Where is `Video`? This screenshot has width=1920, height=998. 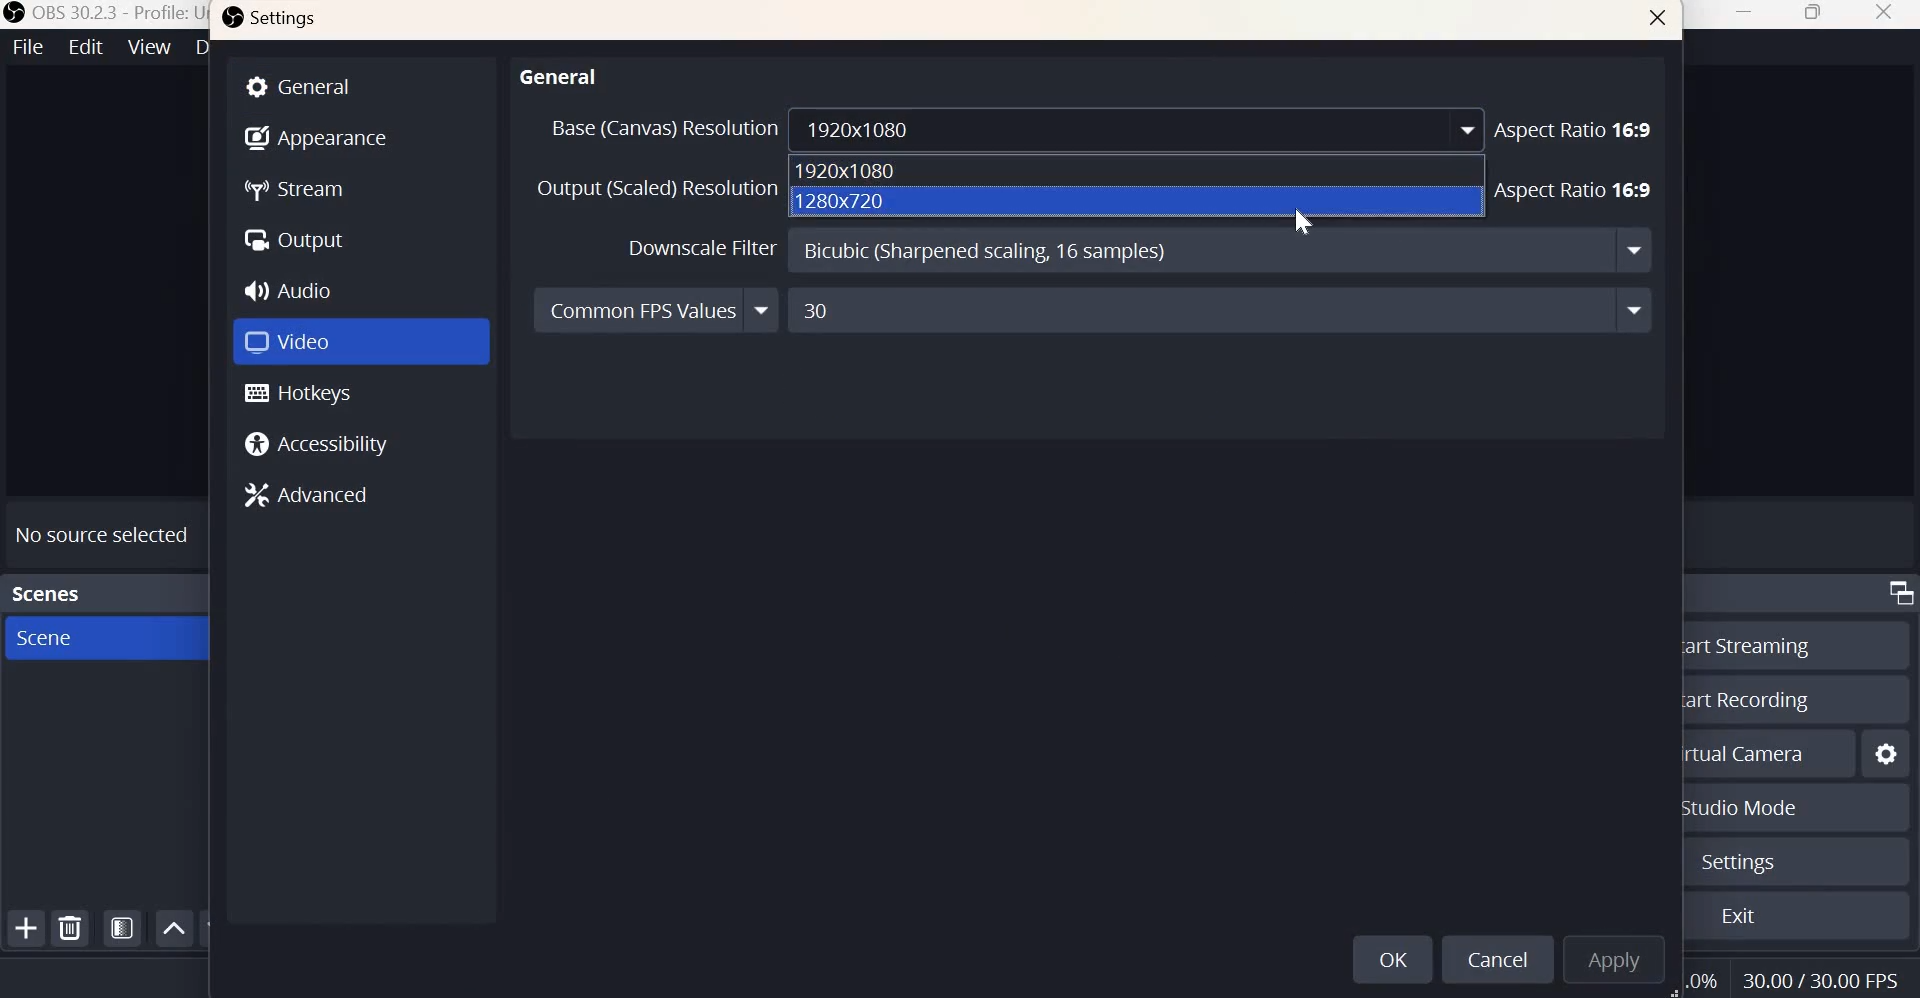
Video is located at coordinates (293, 339).